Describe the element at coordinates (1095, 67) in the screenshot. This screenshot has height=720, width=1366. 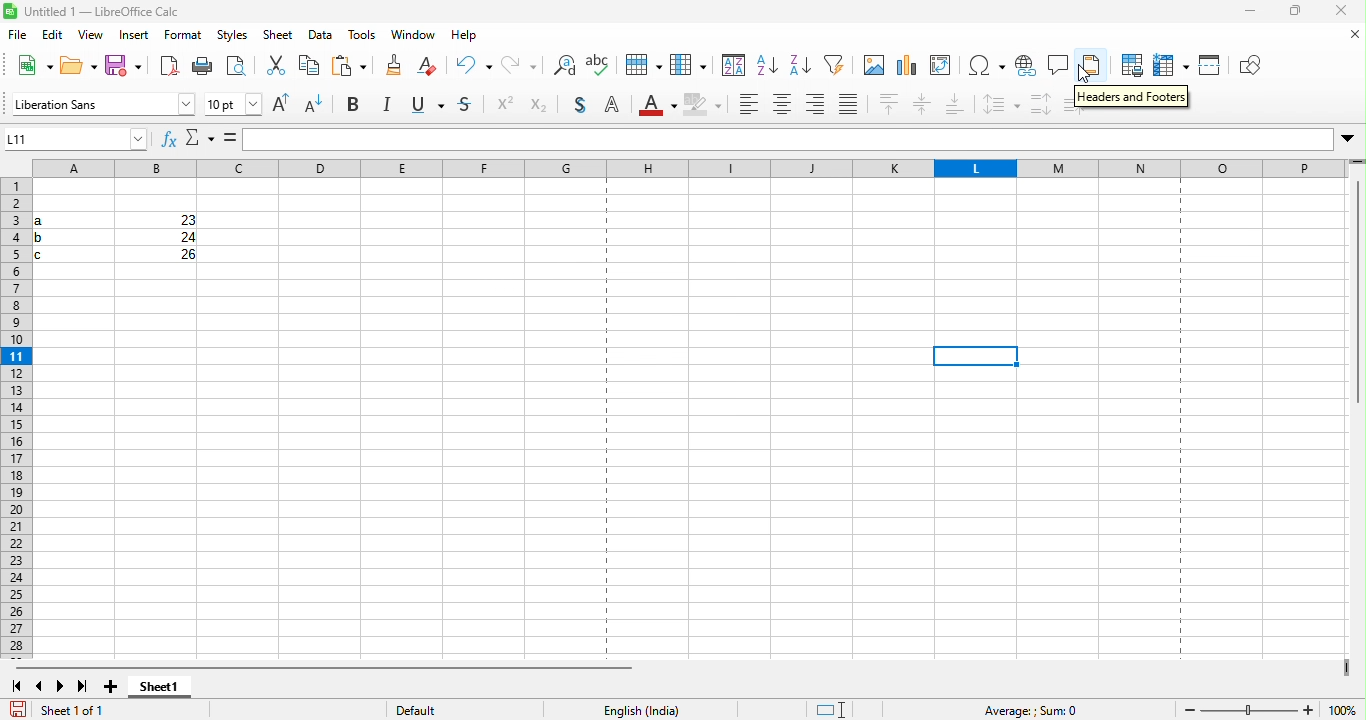
I see `headers and footers` at that location.